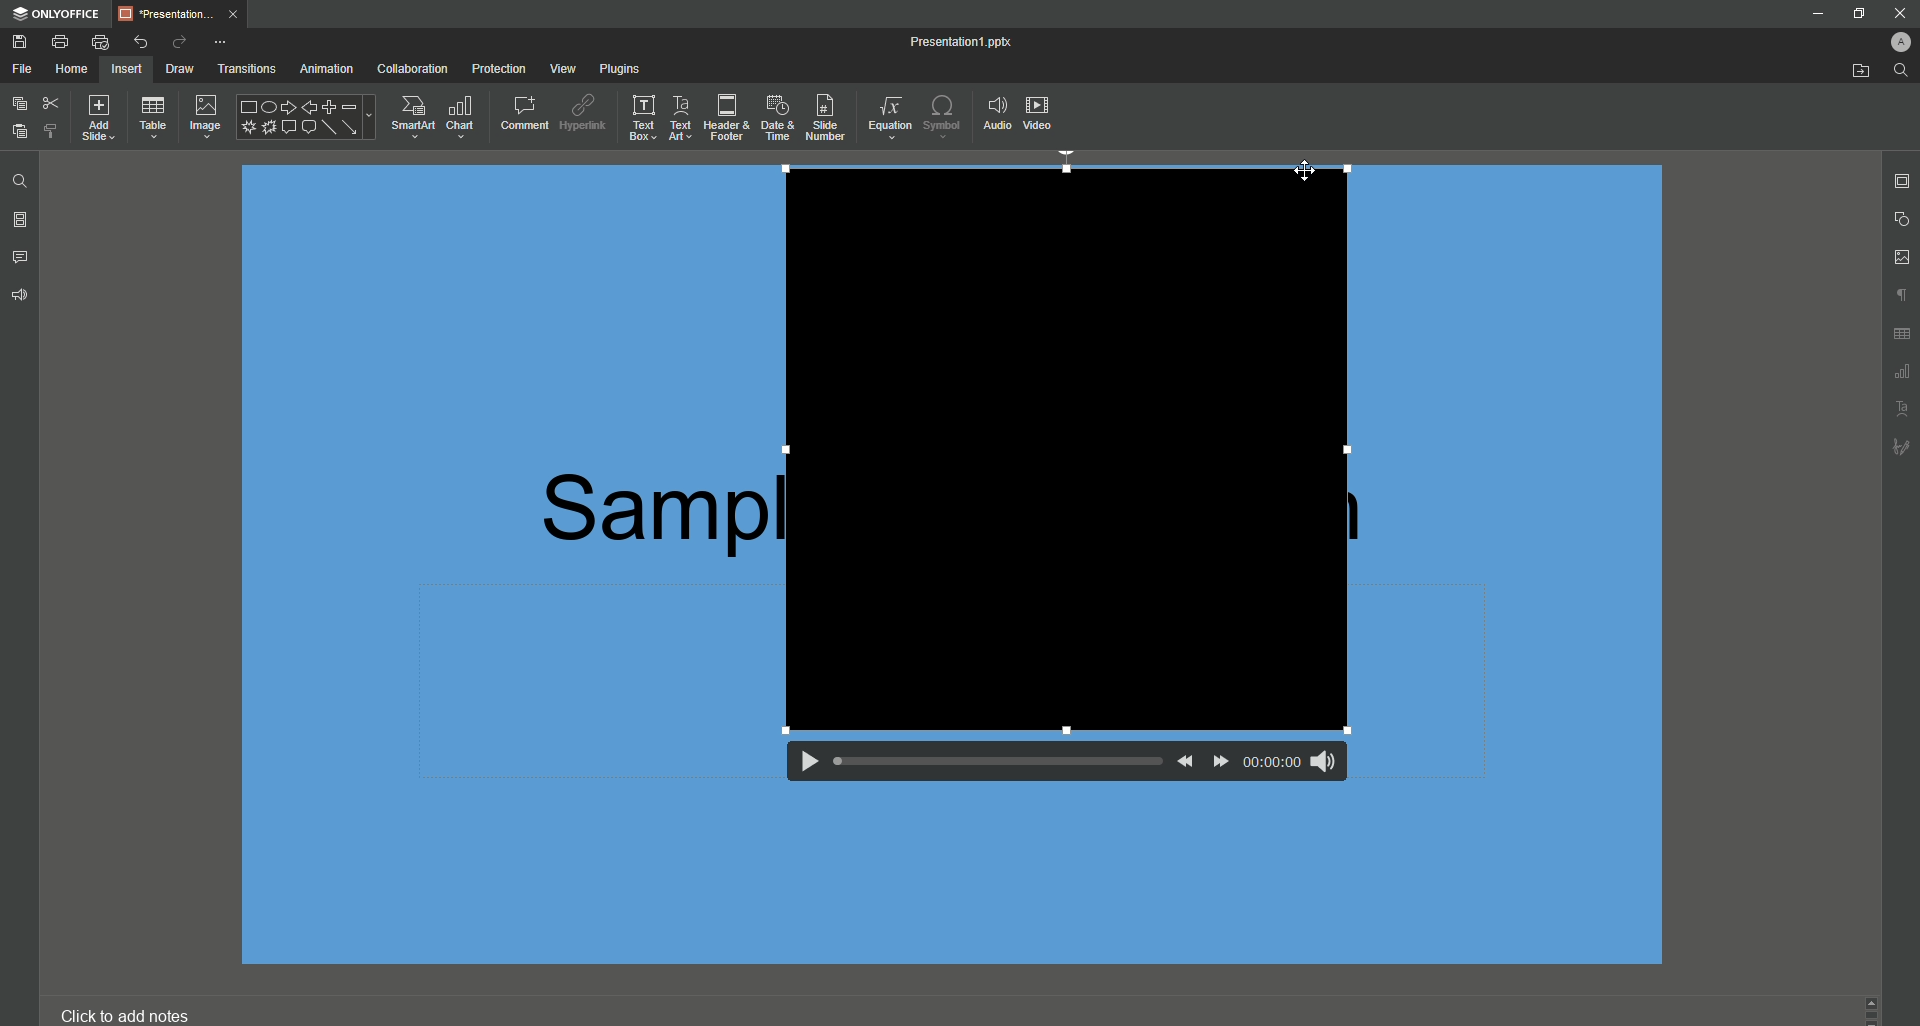  I want to click on Find, so click(18, 182).